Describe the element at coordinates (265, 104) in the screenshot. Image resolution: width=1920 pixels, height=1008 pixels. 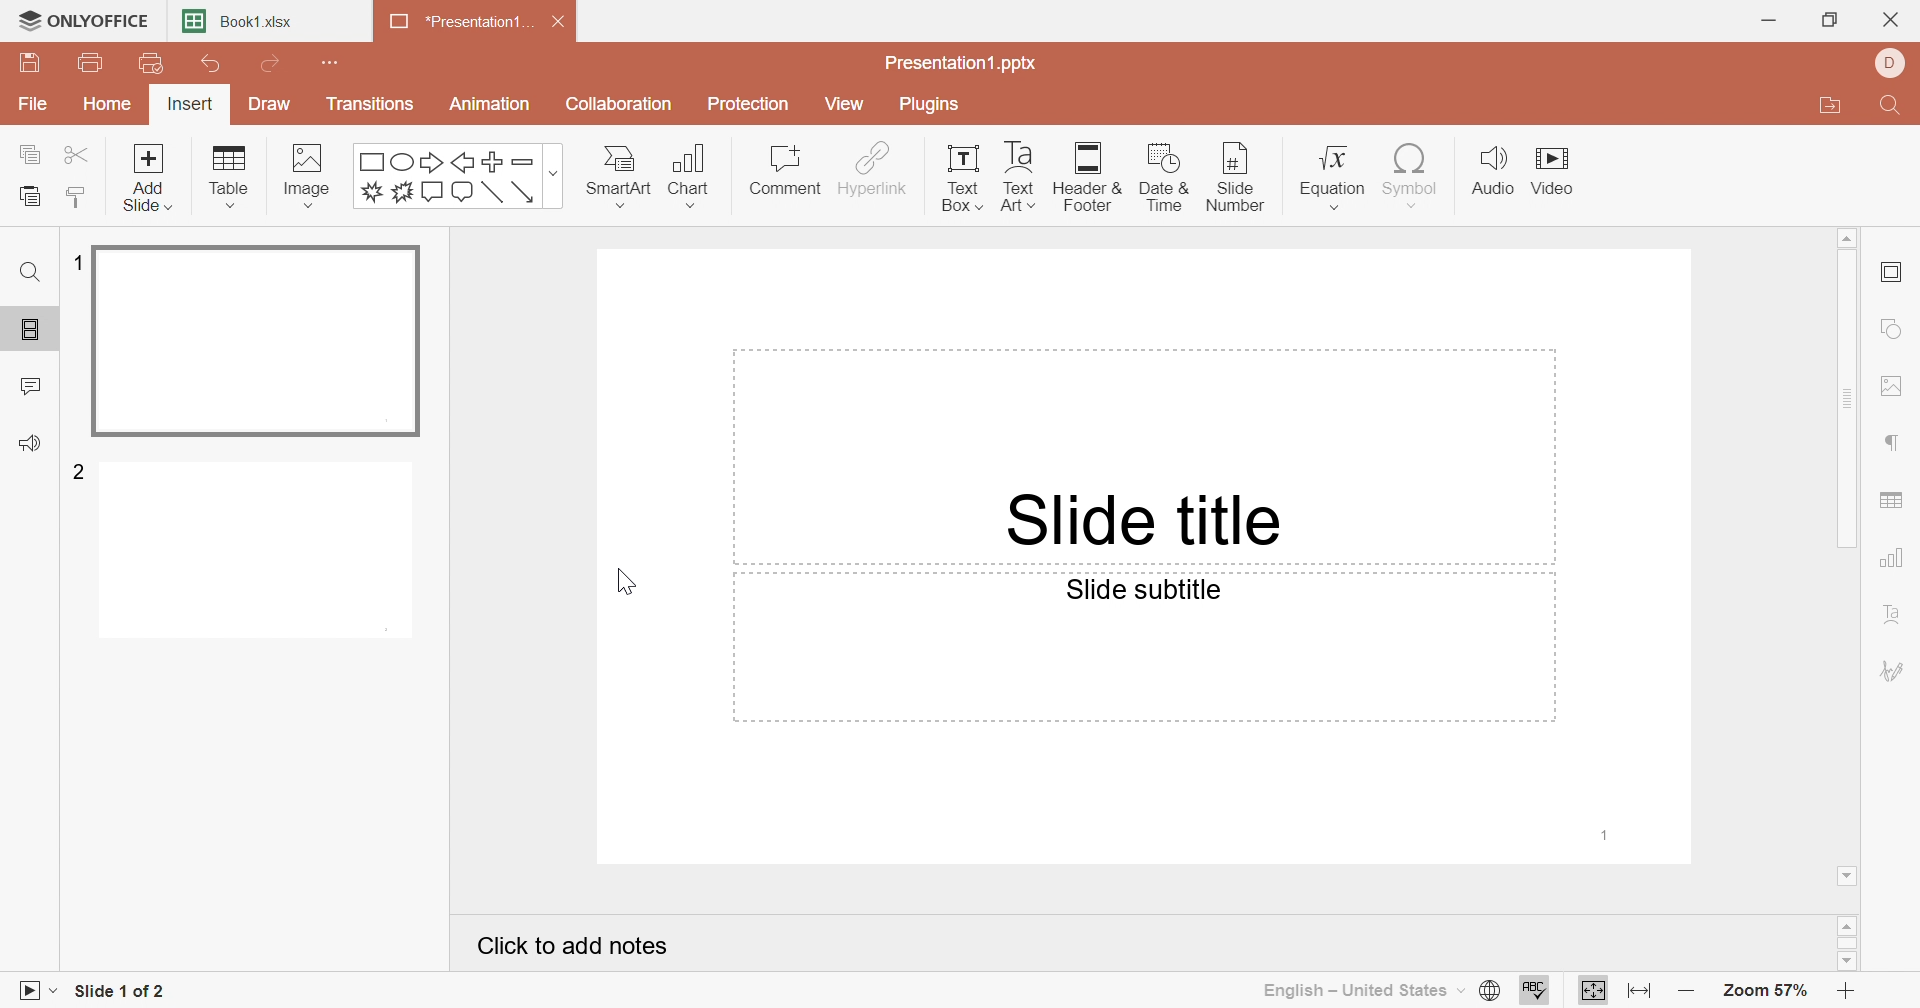
I see `Draw` at that location.